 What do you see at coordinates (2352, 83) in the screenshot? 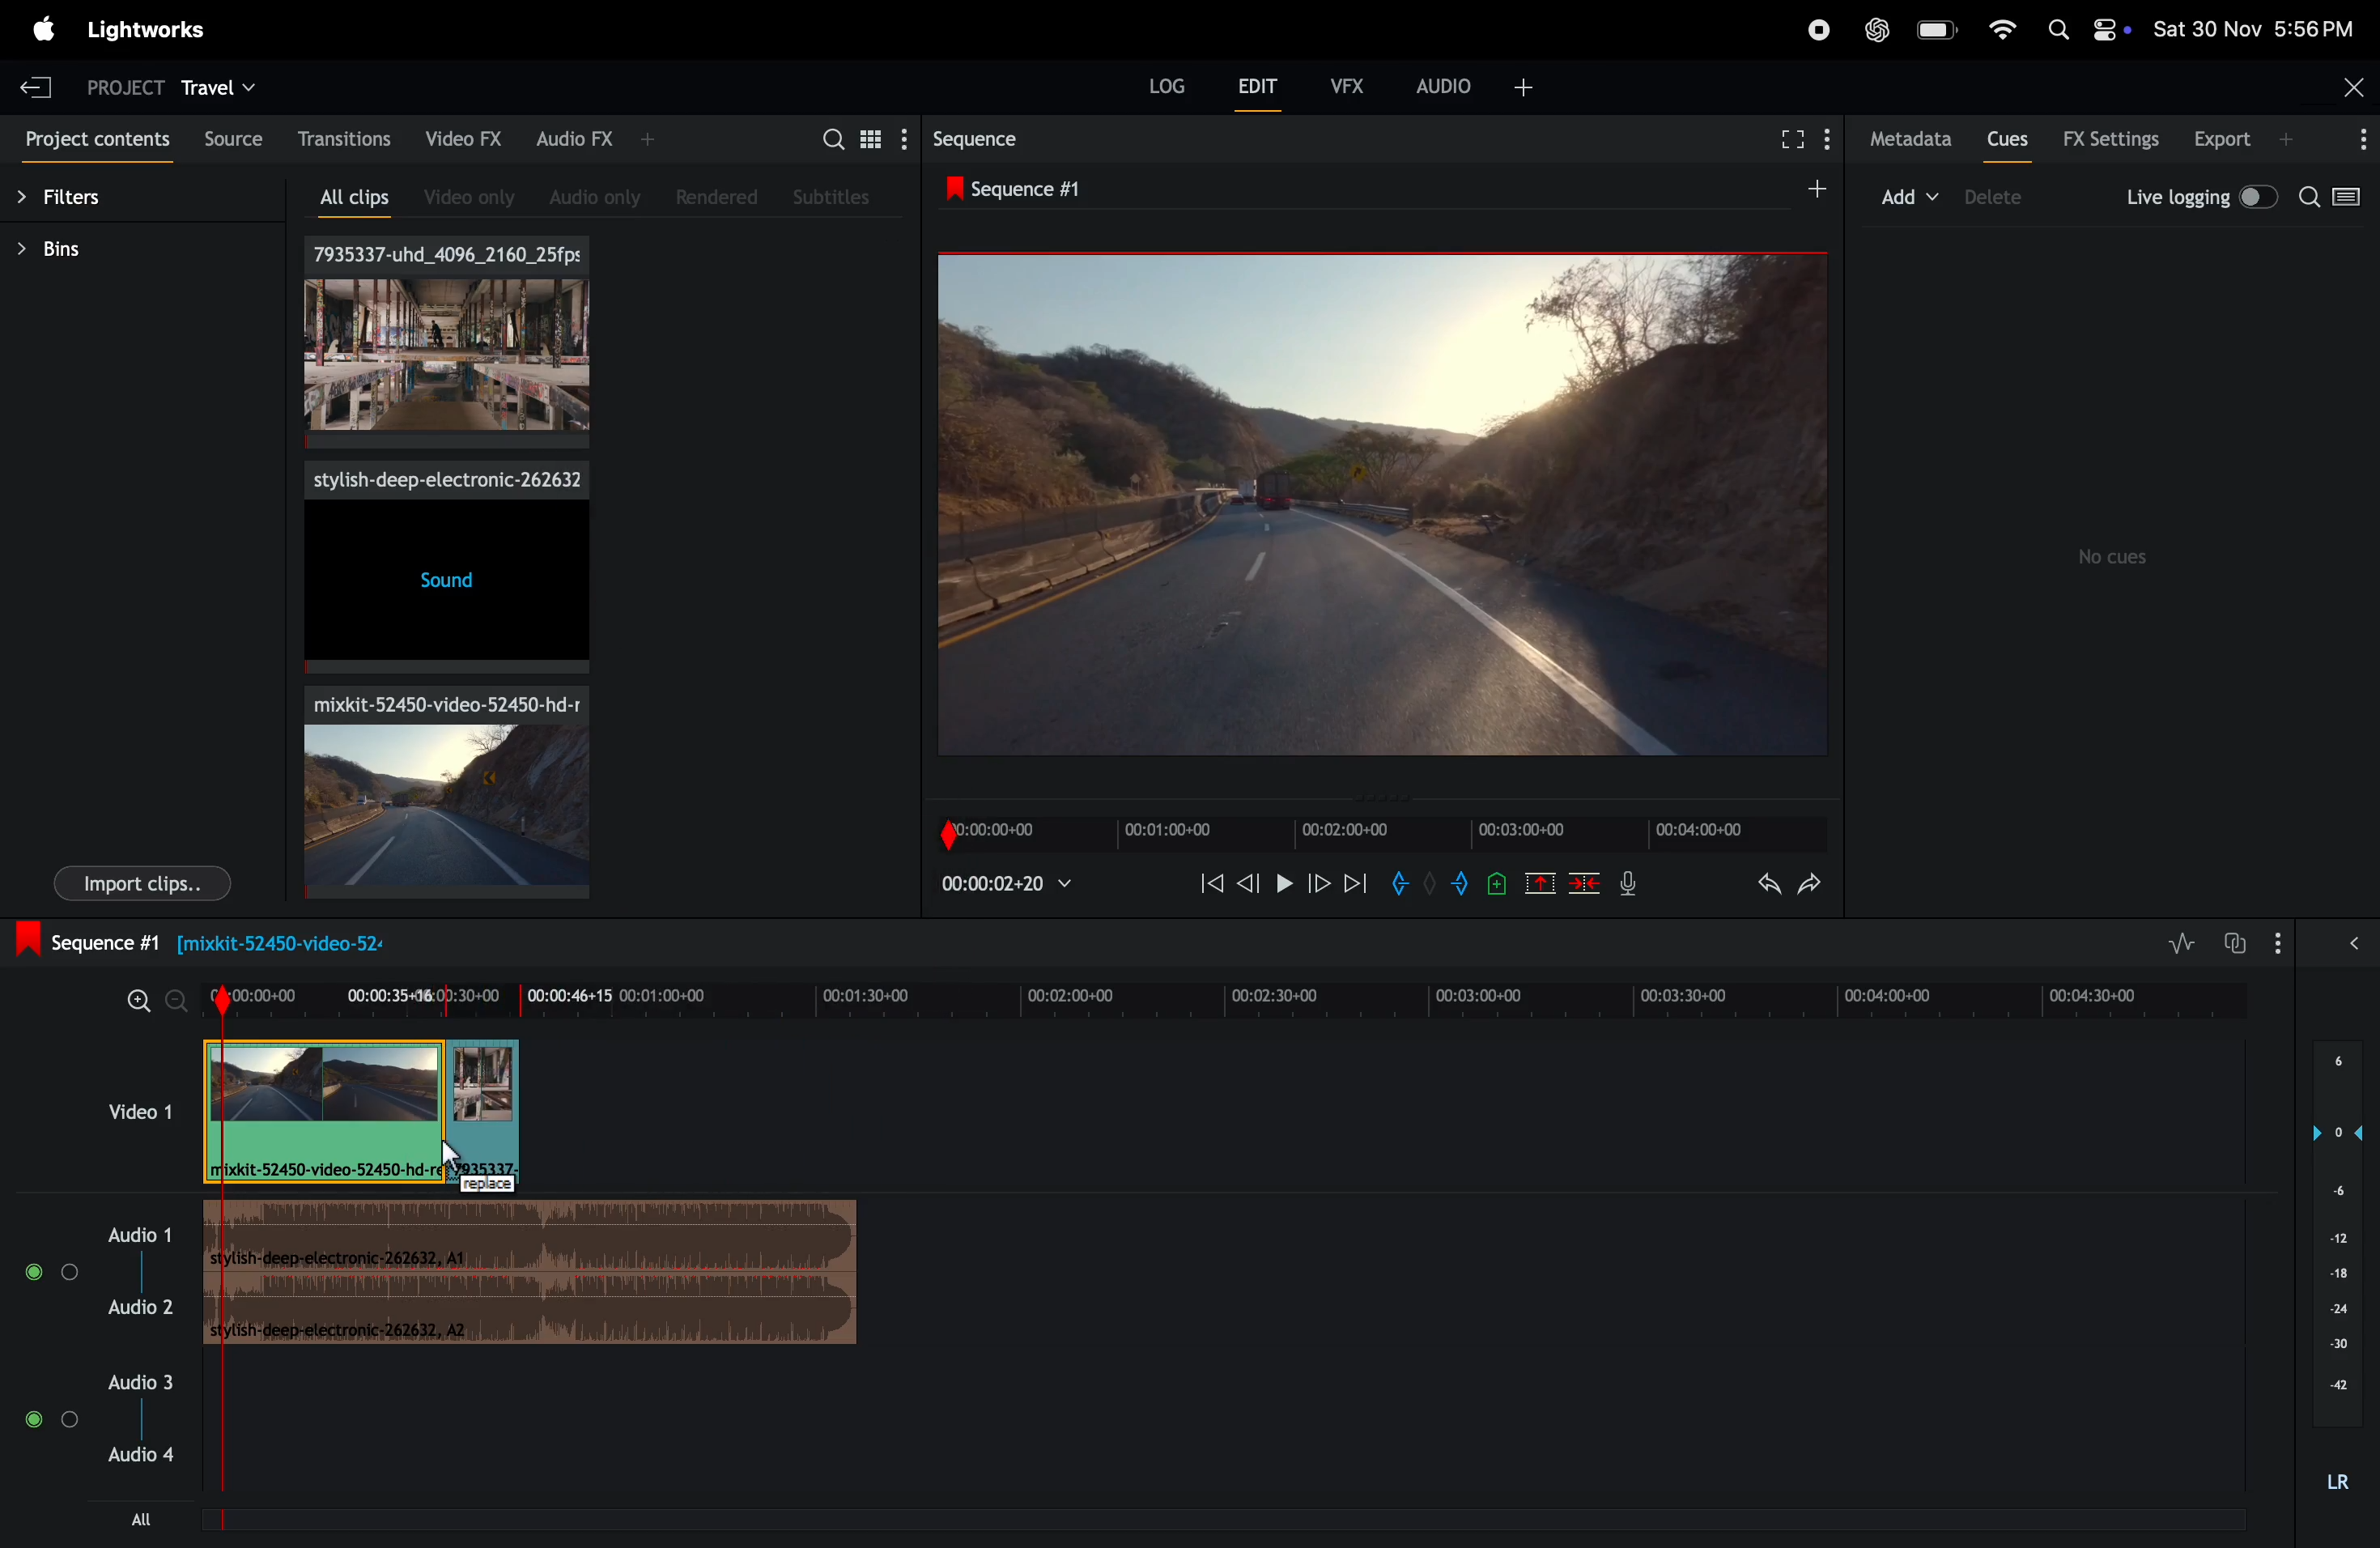
I see `close` at bounding box center [2352, 83].